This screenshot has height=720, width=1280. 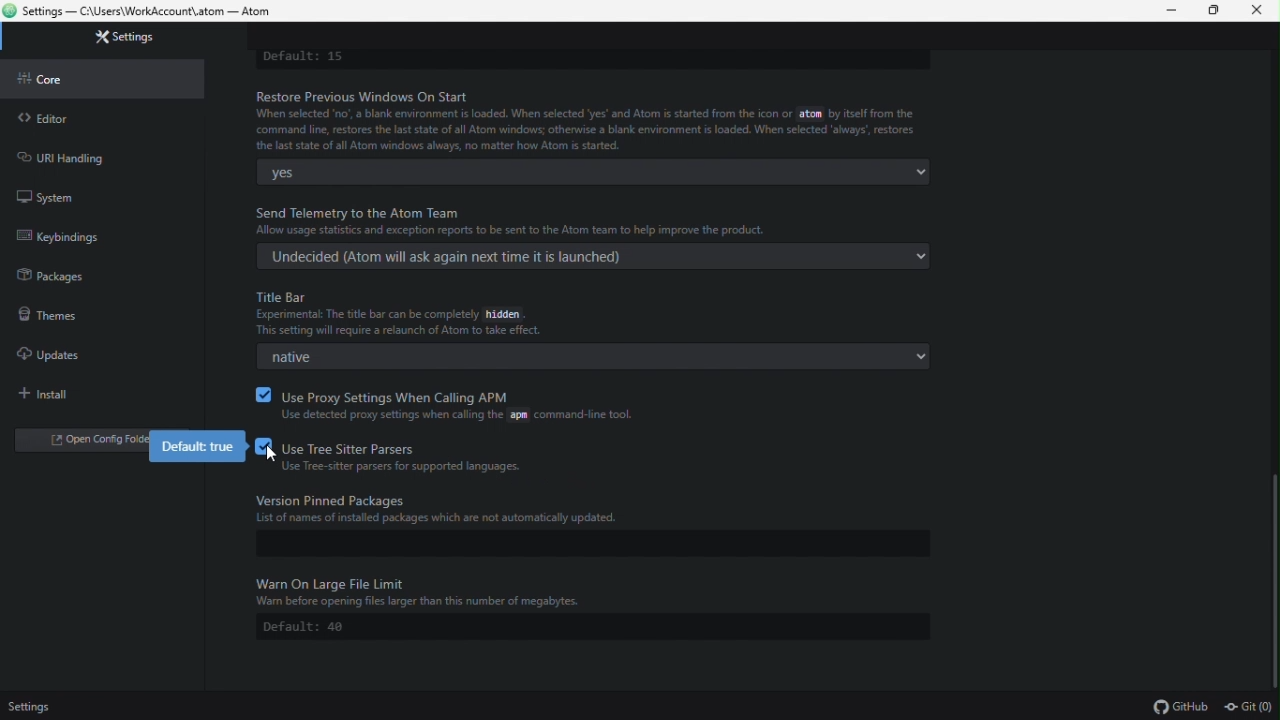 I want to click on default true, so click(x=201, y=447).